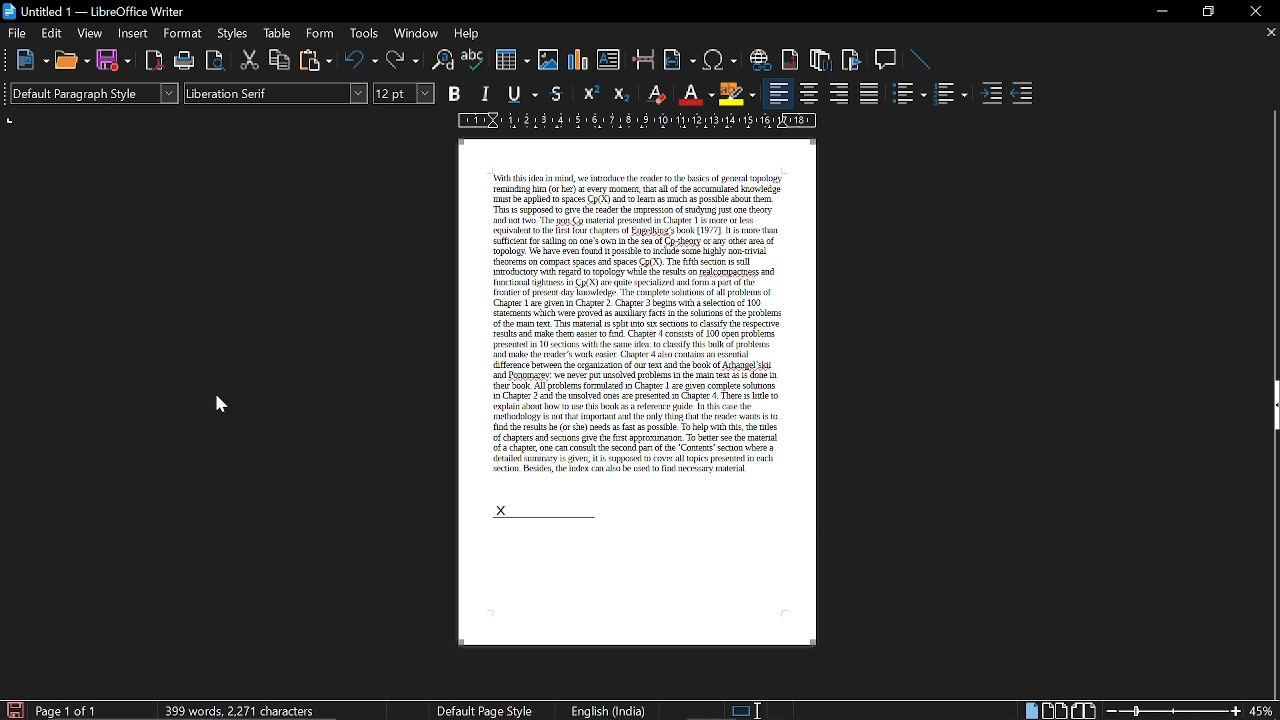  Describe the element at coordinates (1264, 709) in the screenshot. I see `current zoom` at that location.